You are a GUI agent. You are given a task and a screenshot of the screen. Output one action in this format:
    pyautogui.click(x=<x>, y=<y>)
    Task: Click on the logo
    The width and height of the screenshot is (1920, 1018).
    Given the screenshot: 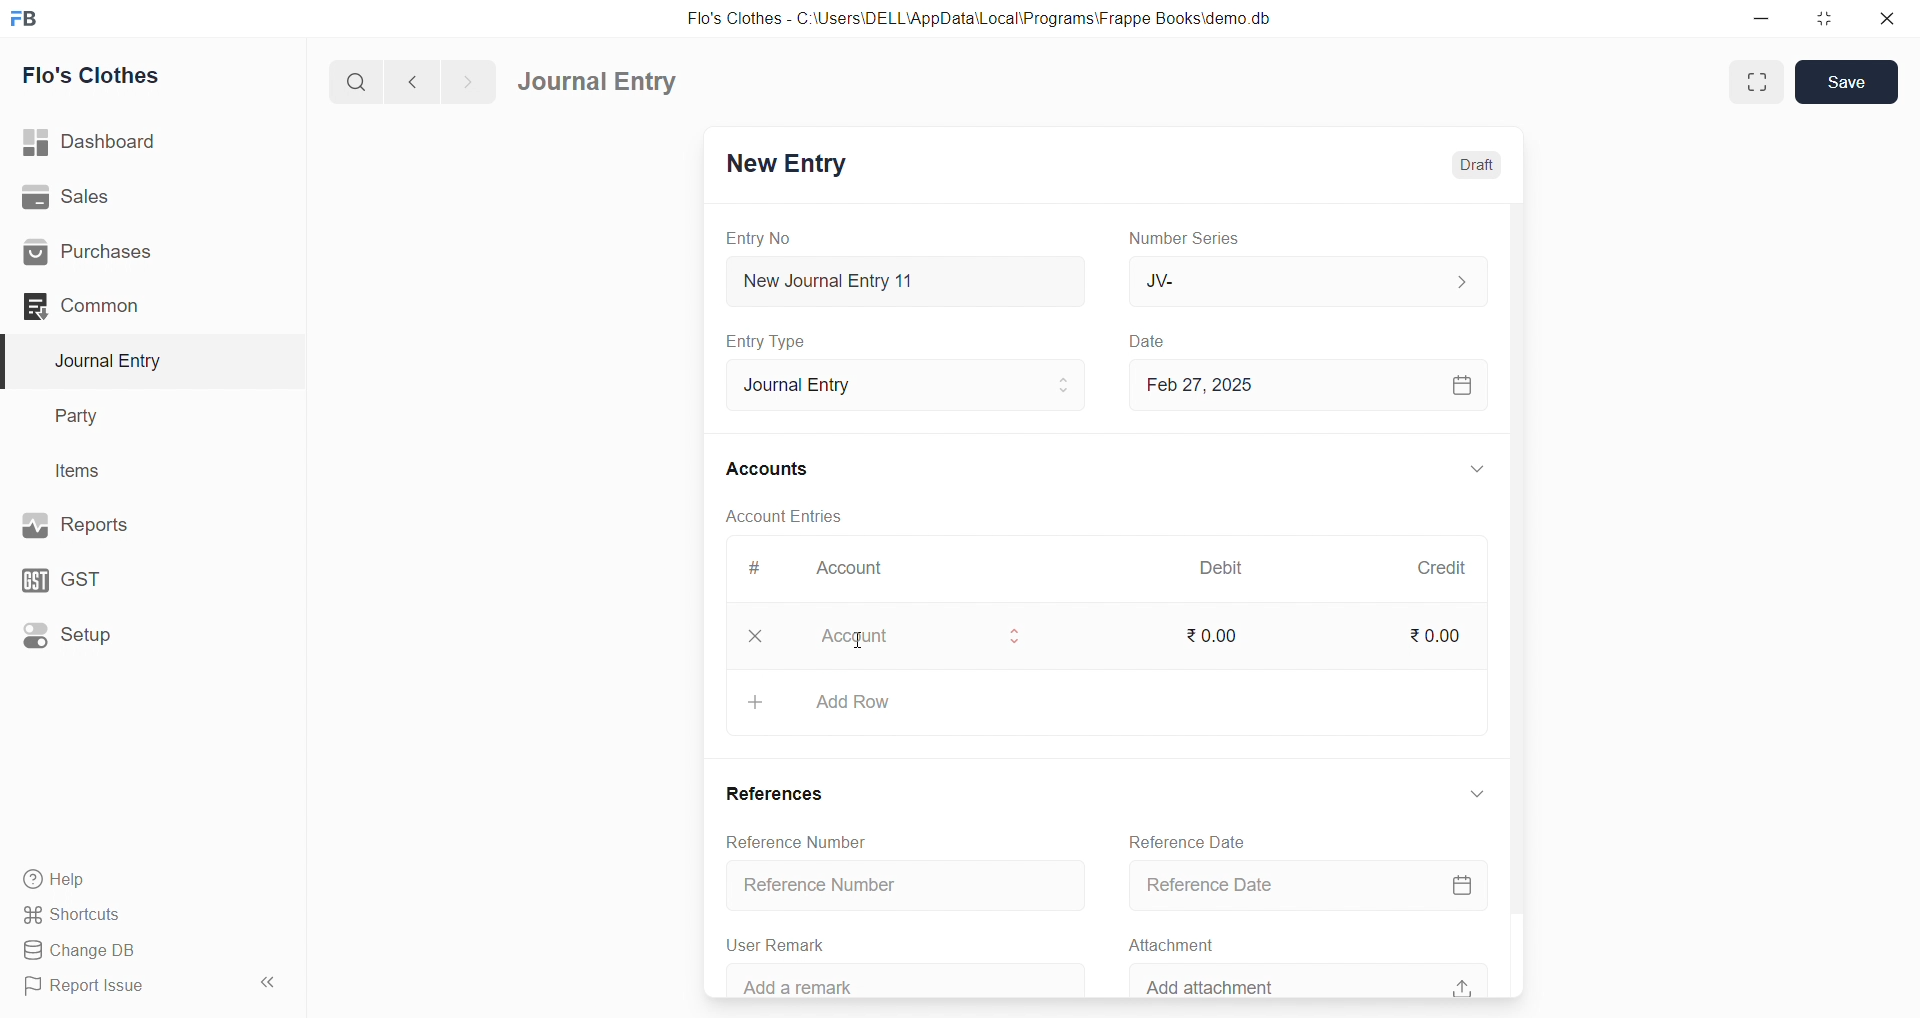 What is the action you would take?
    pyautogui.click(x=31, y=17)
    